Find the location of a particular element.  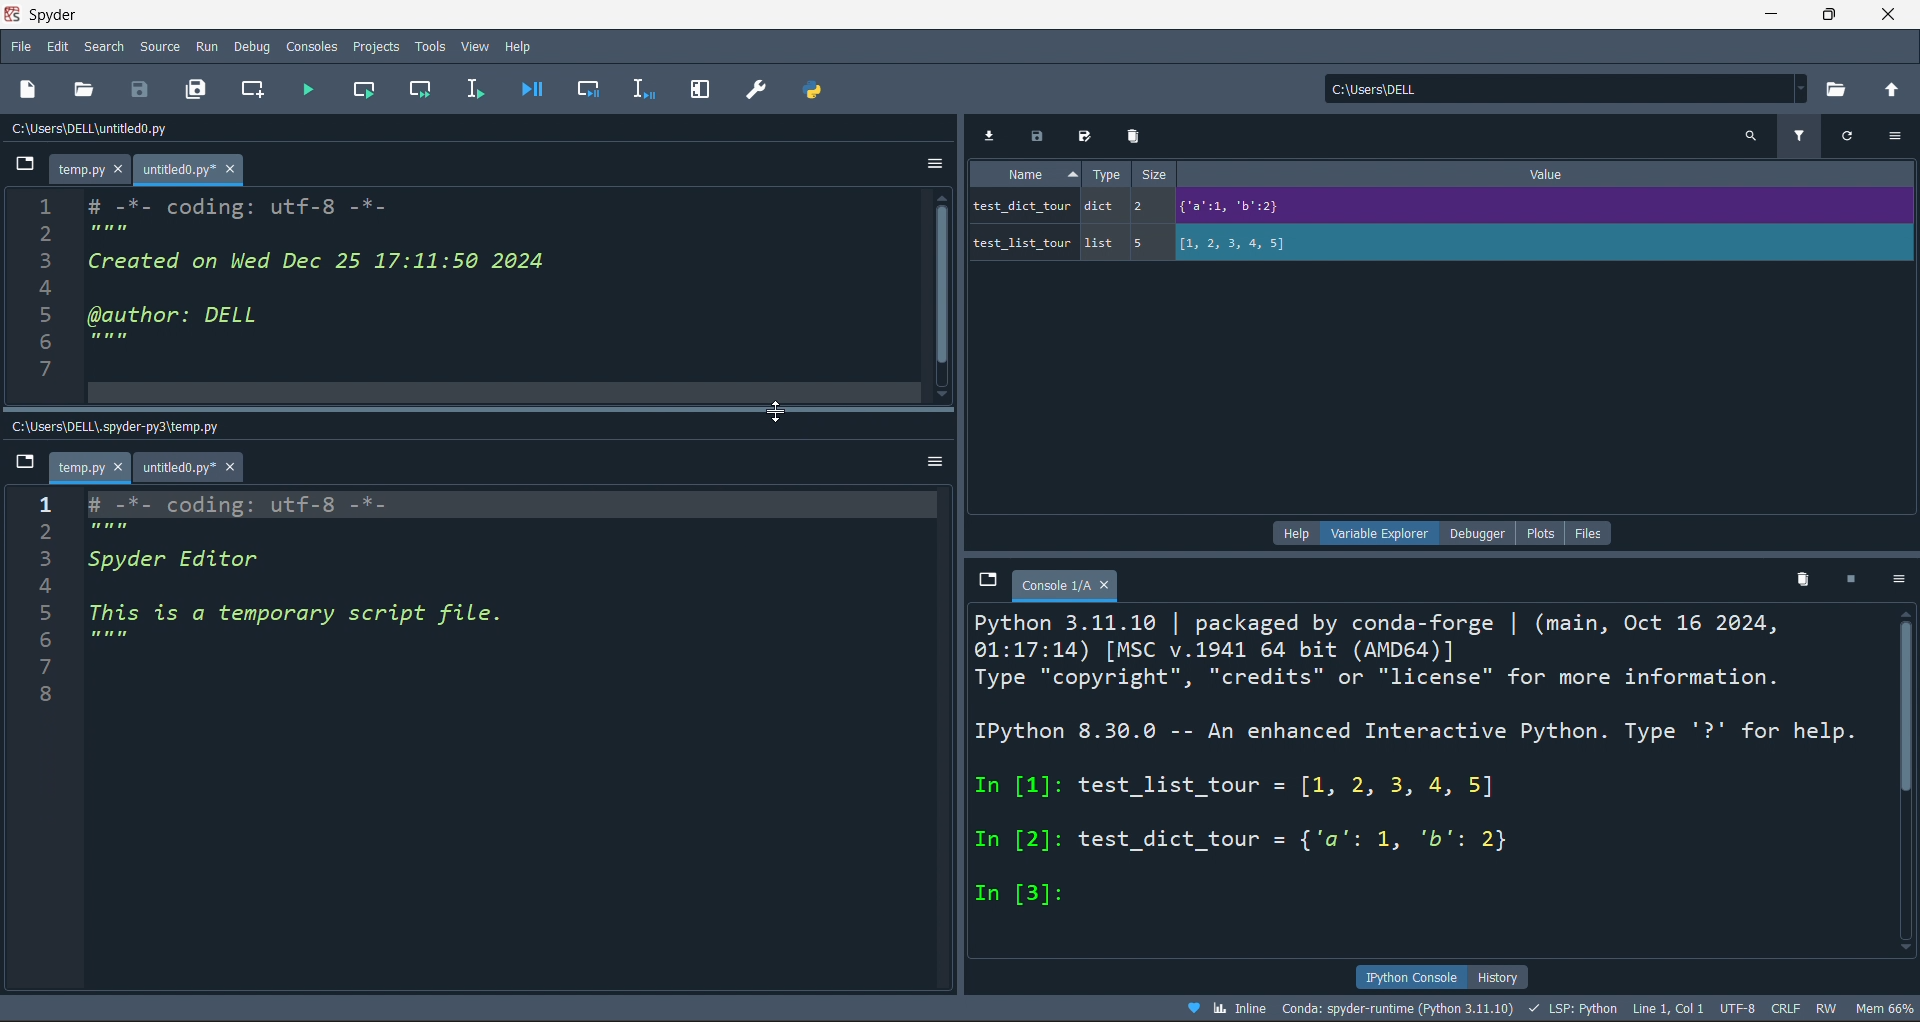

untitledo.py™ is located at coordinates (201, 169).